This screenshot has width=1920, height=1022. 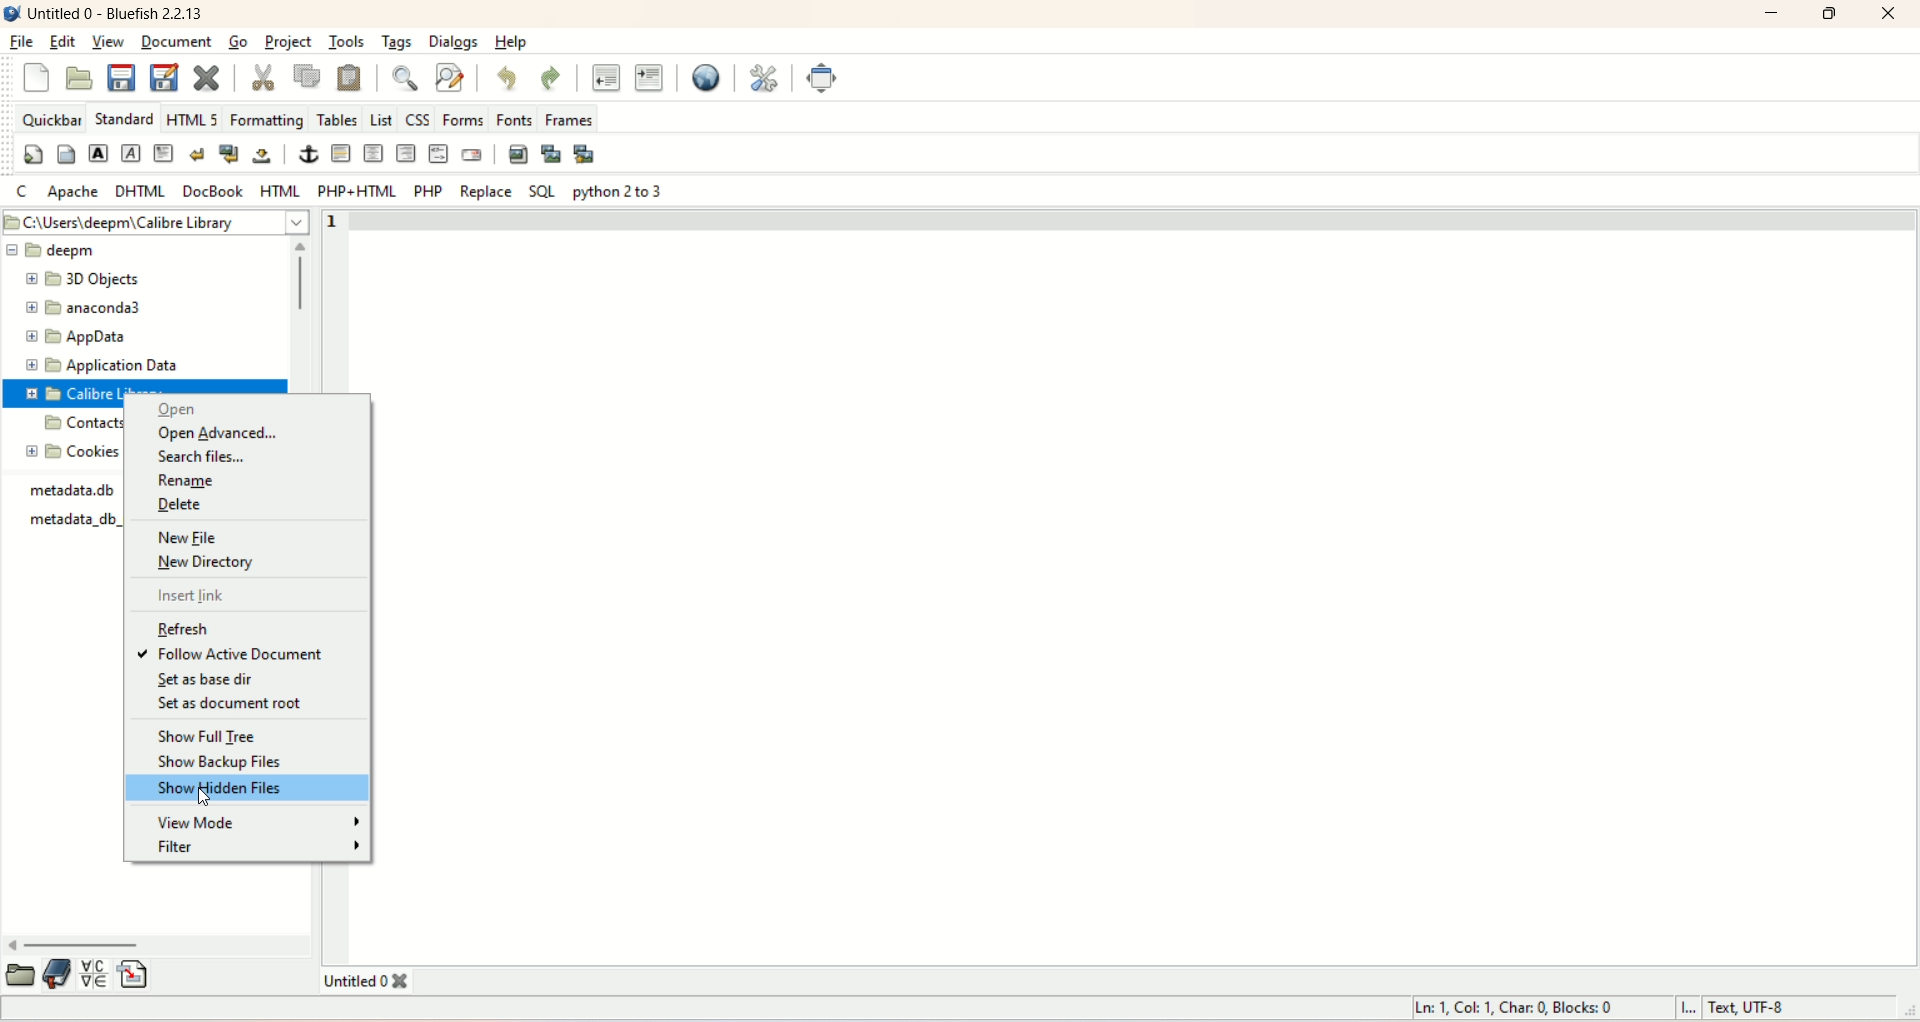 I want to click on 3D object, so click(x=76, y=279).